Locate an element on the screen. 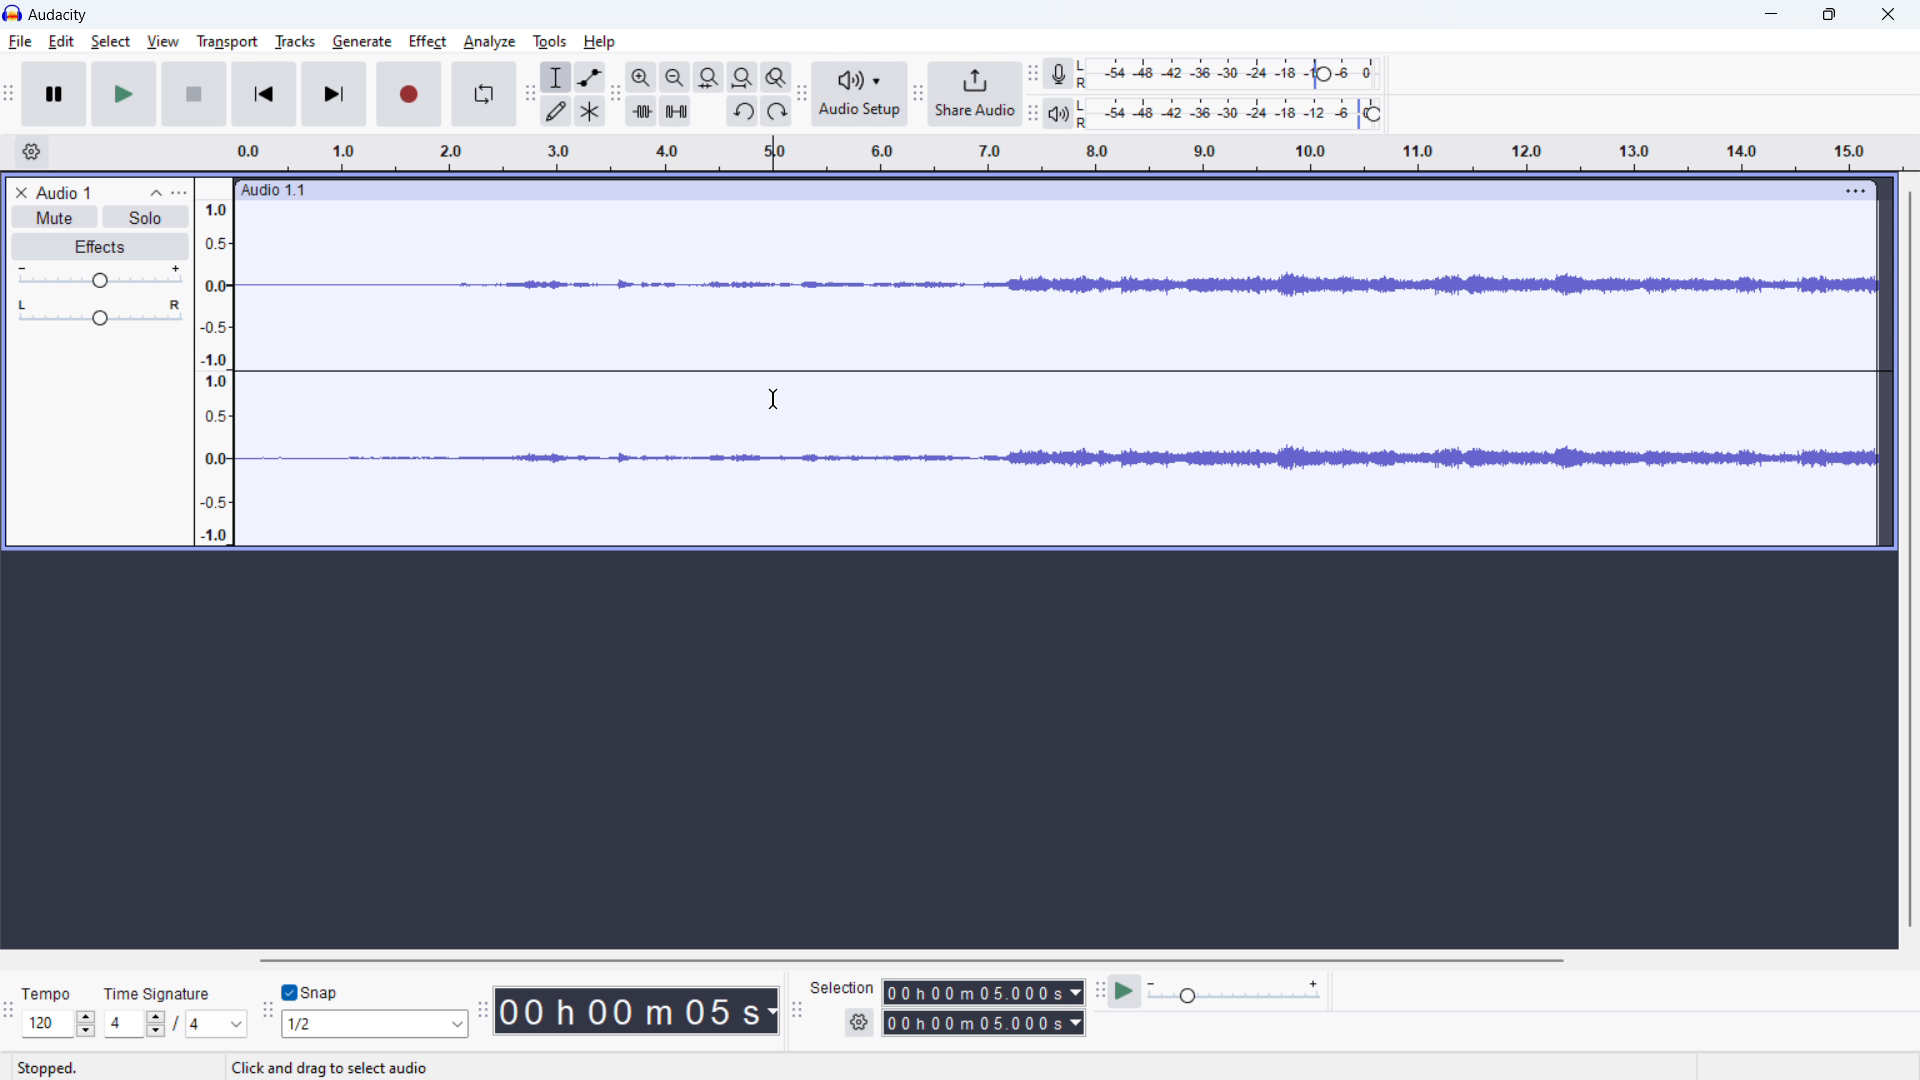  title is located at coordinates (59, 16).